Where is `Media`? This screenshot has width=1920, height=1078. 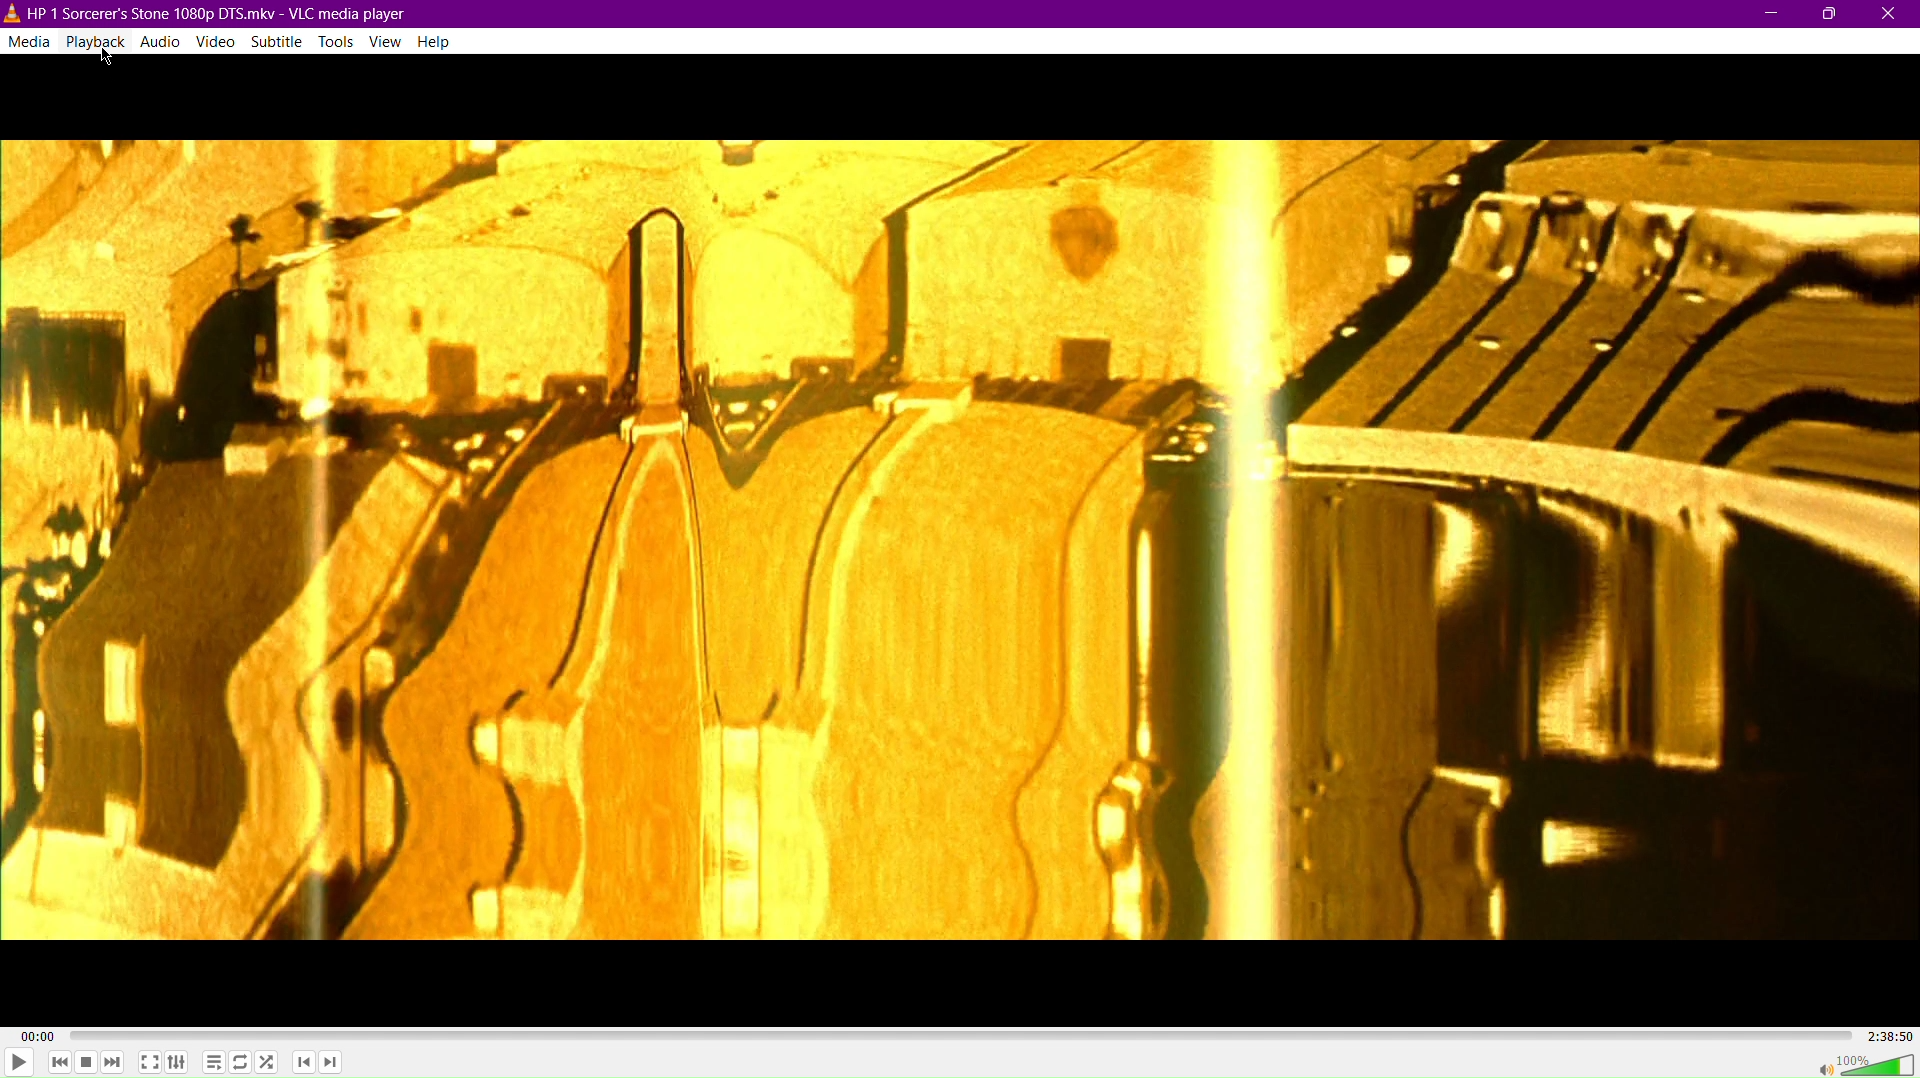 Media is located at coordinates (29, 38).